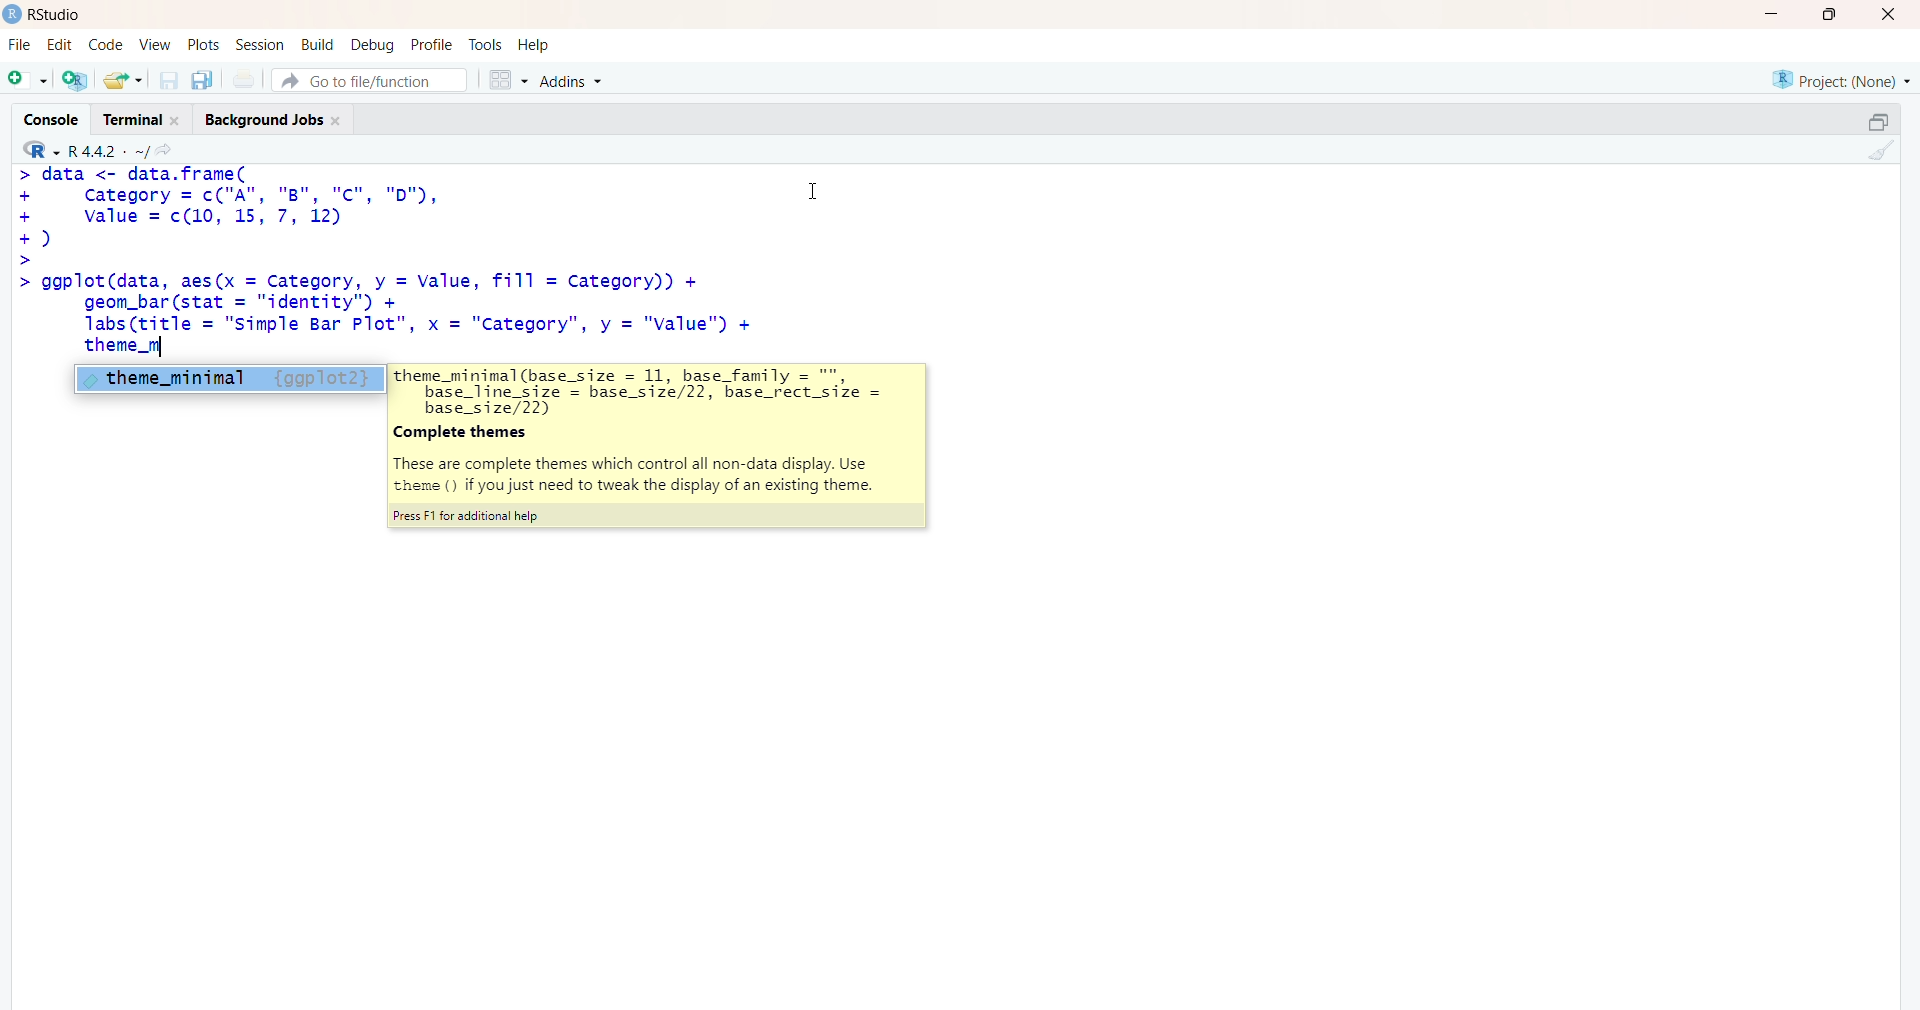  Describe the element at coordinates (56, 117) in the screenshot. I see `Console` at that location.